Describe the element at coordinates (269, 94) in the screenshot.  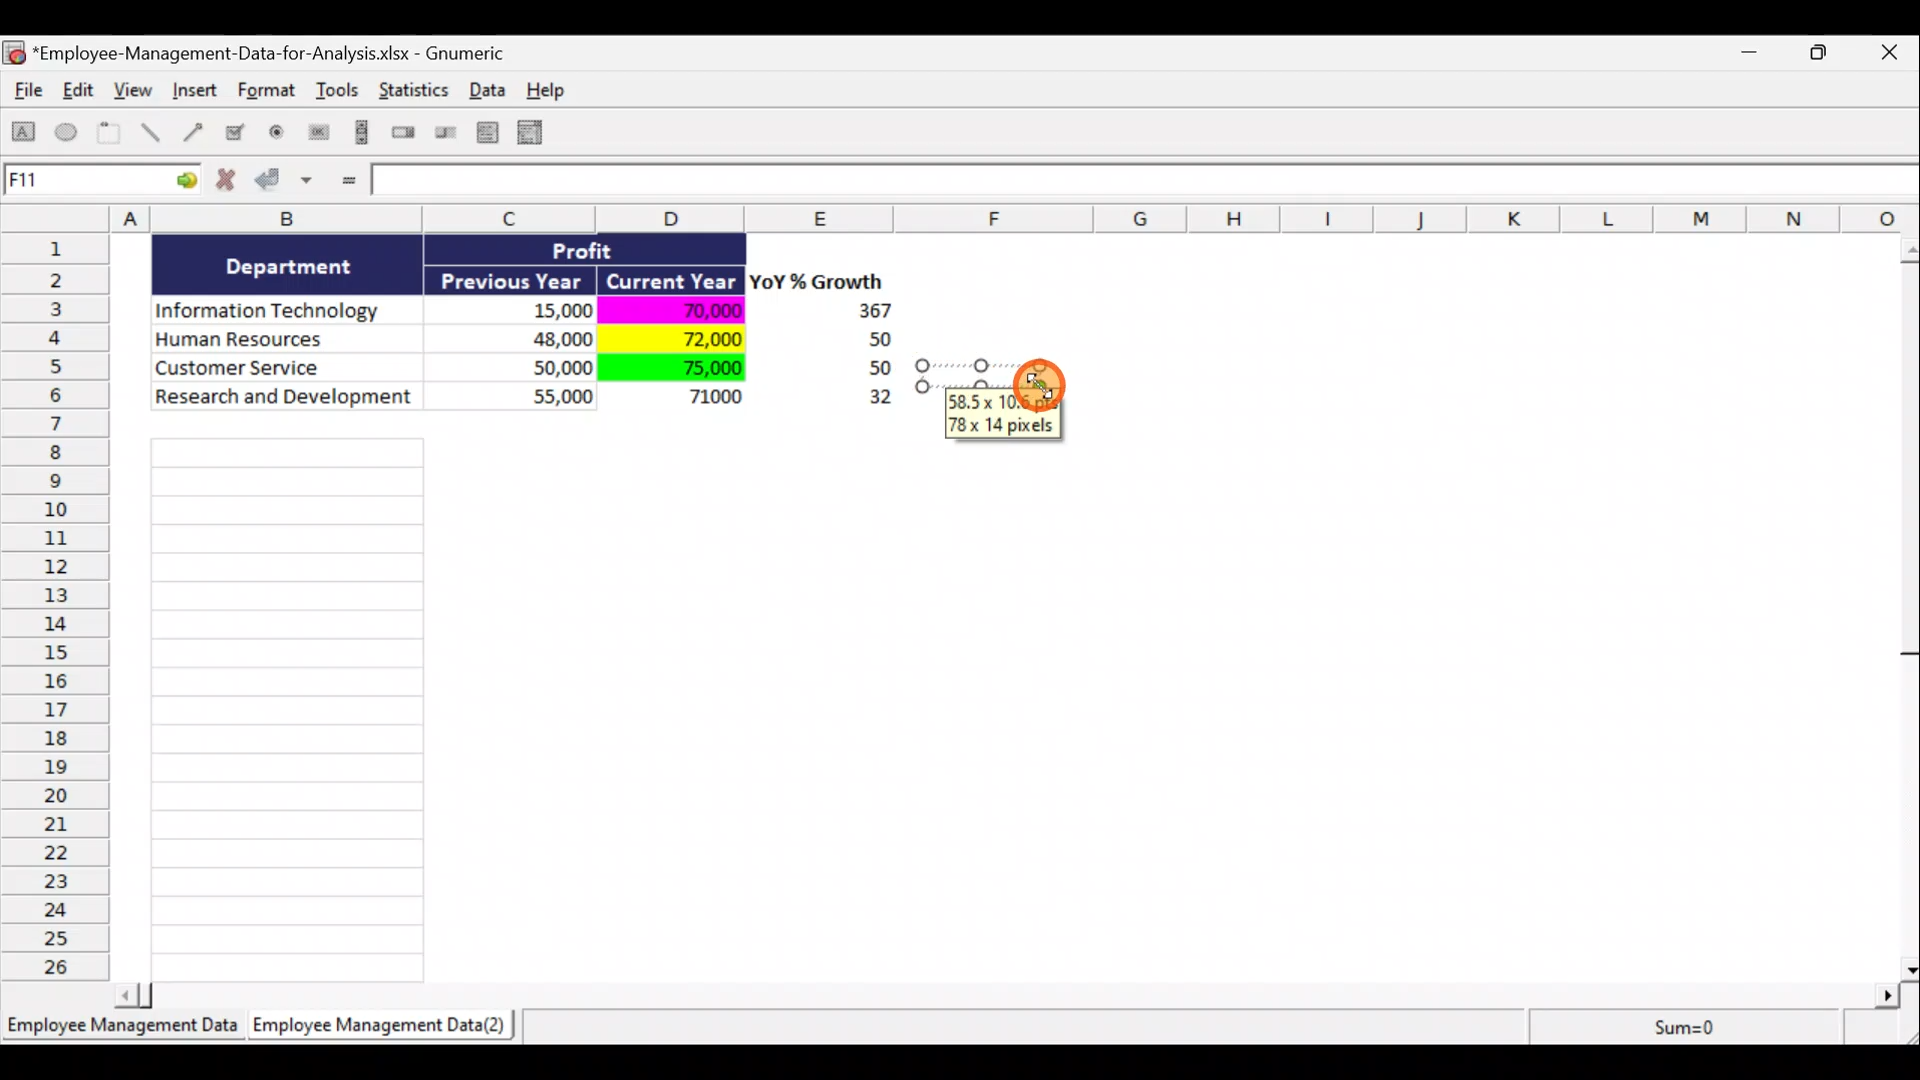
I see `Format` at that location.